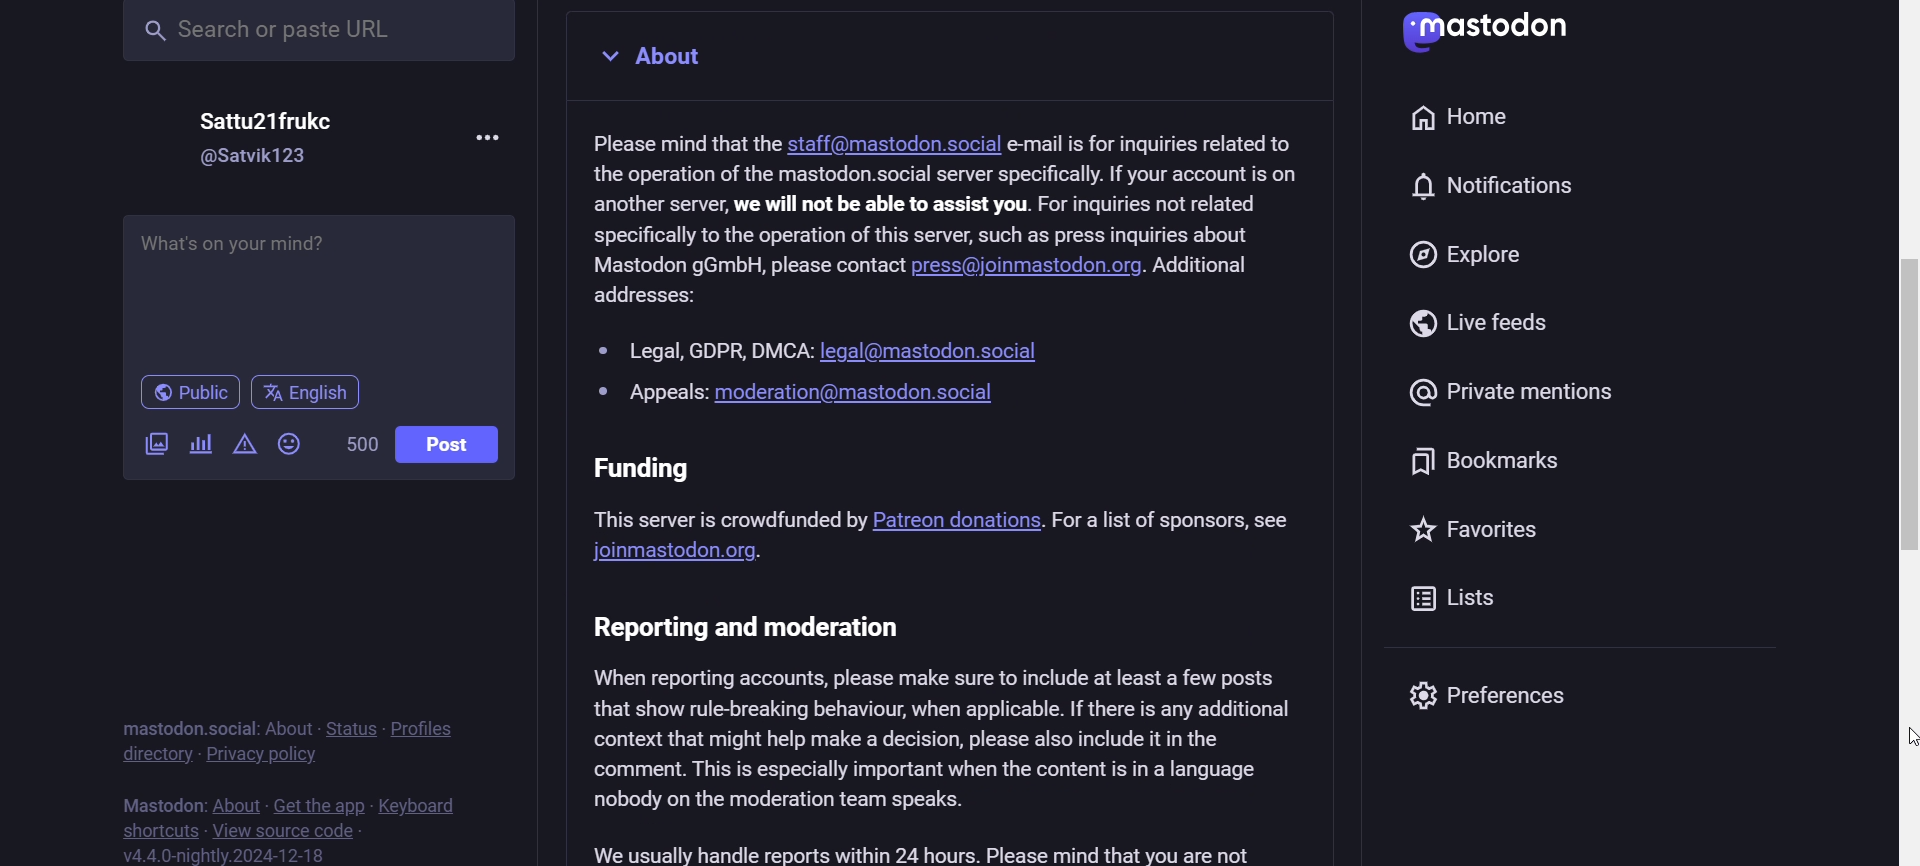 The height and width of the screenshot is (866, 1920). Describe the element at coordinates (961, 205) in the screenshot. I see `about mastodon` at that location.